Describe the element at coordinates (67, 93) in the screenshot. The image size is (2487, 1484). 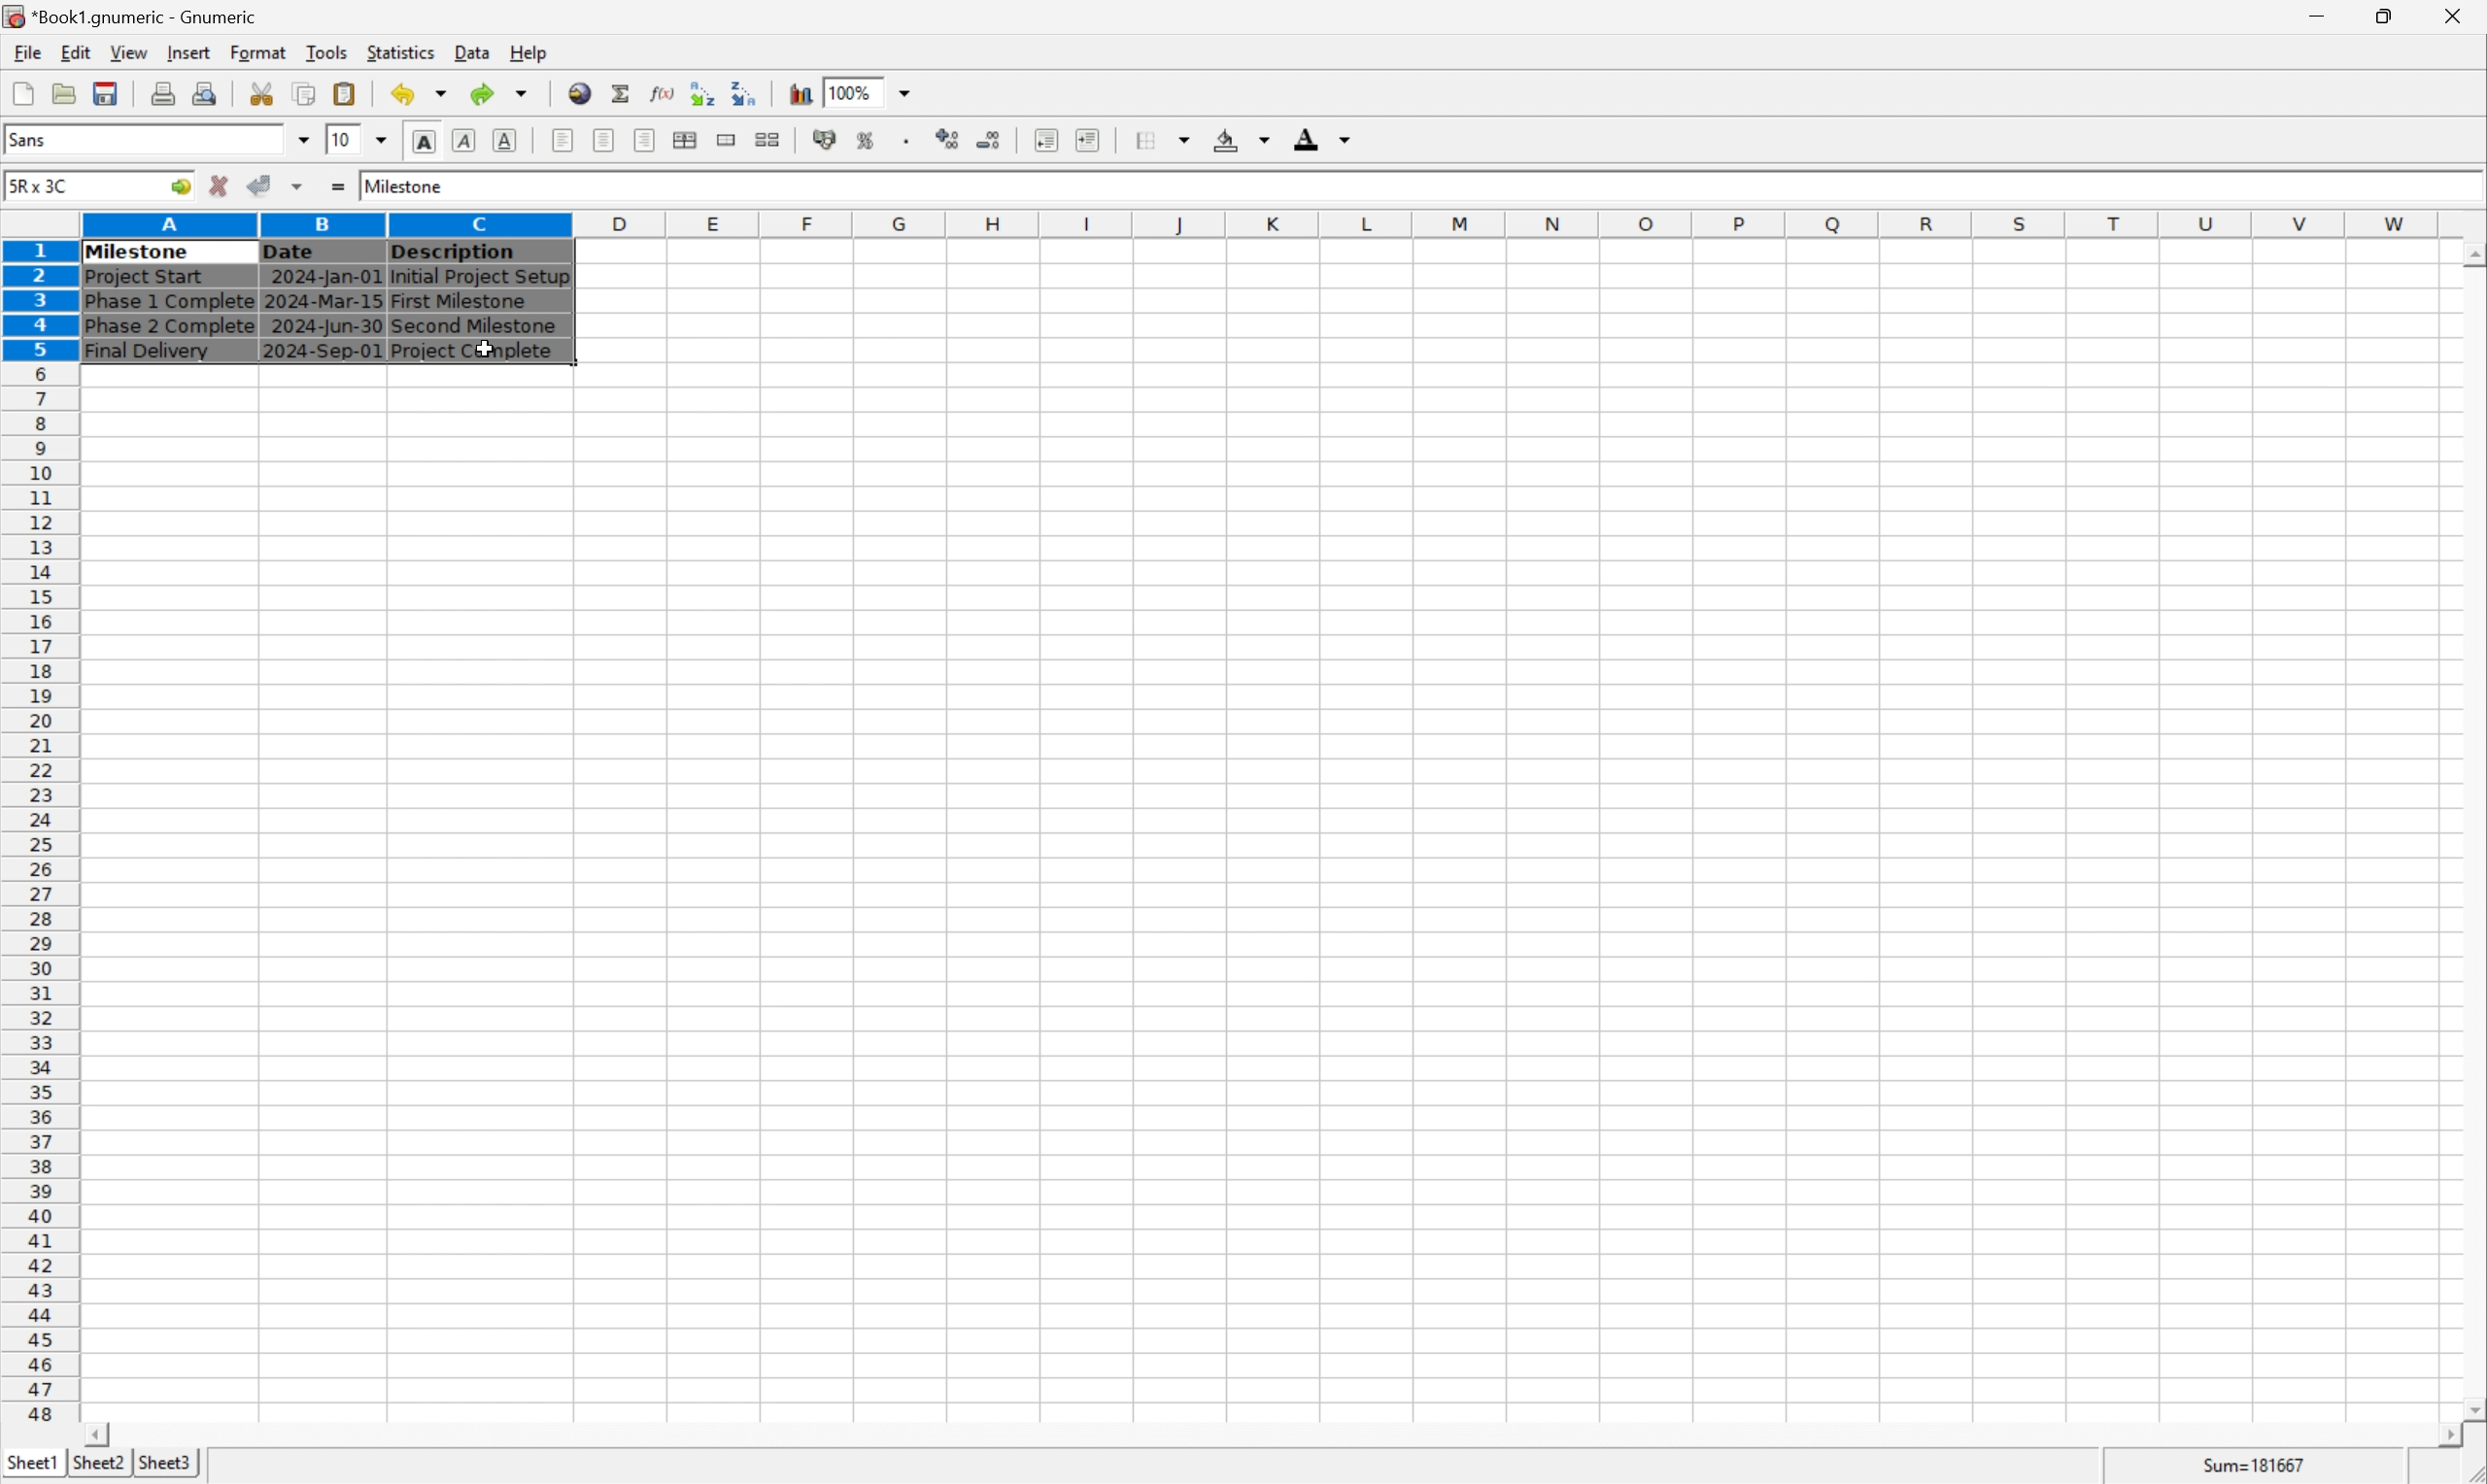
I see `open a file` at that location.